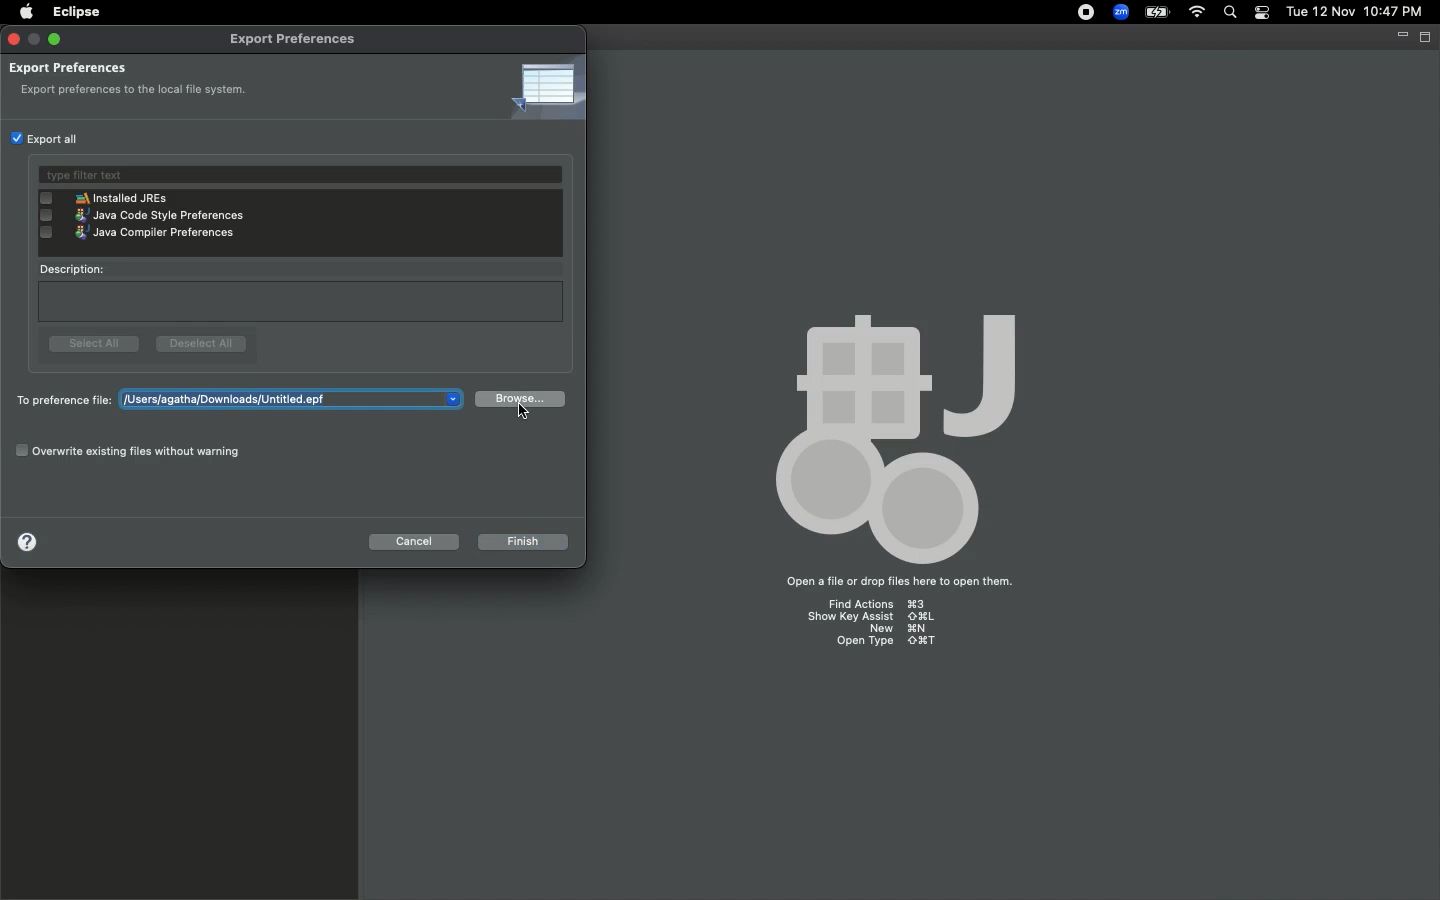 The width and height of the screenshot is (1440, 900). What do you see at coordinates (14, 40) in the screenshot?
I see `Close` at bounding box center [14, 40].